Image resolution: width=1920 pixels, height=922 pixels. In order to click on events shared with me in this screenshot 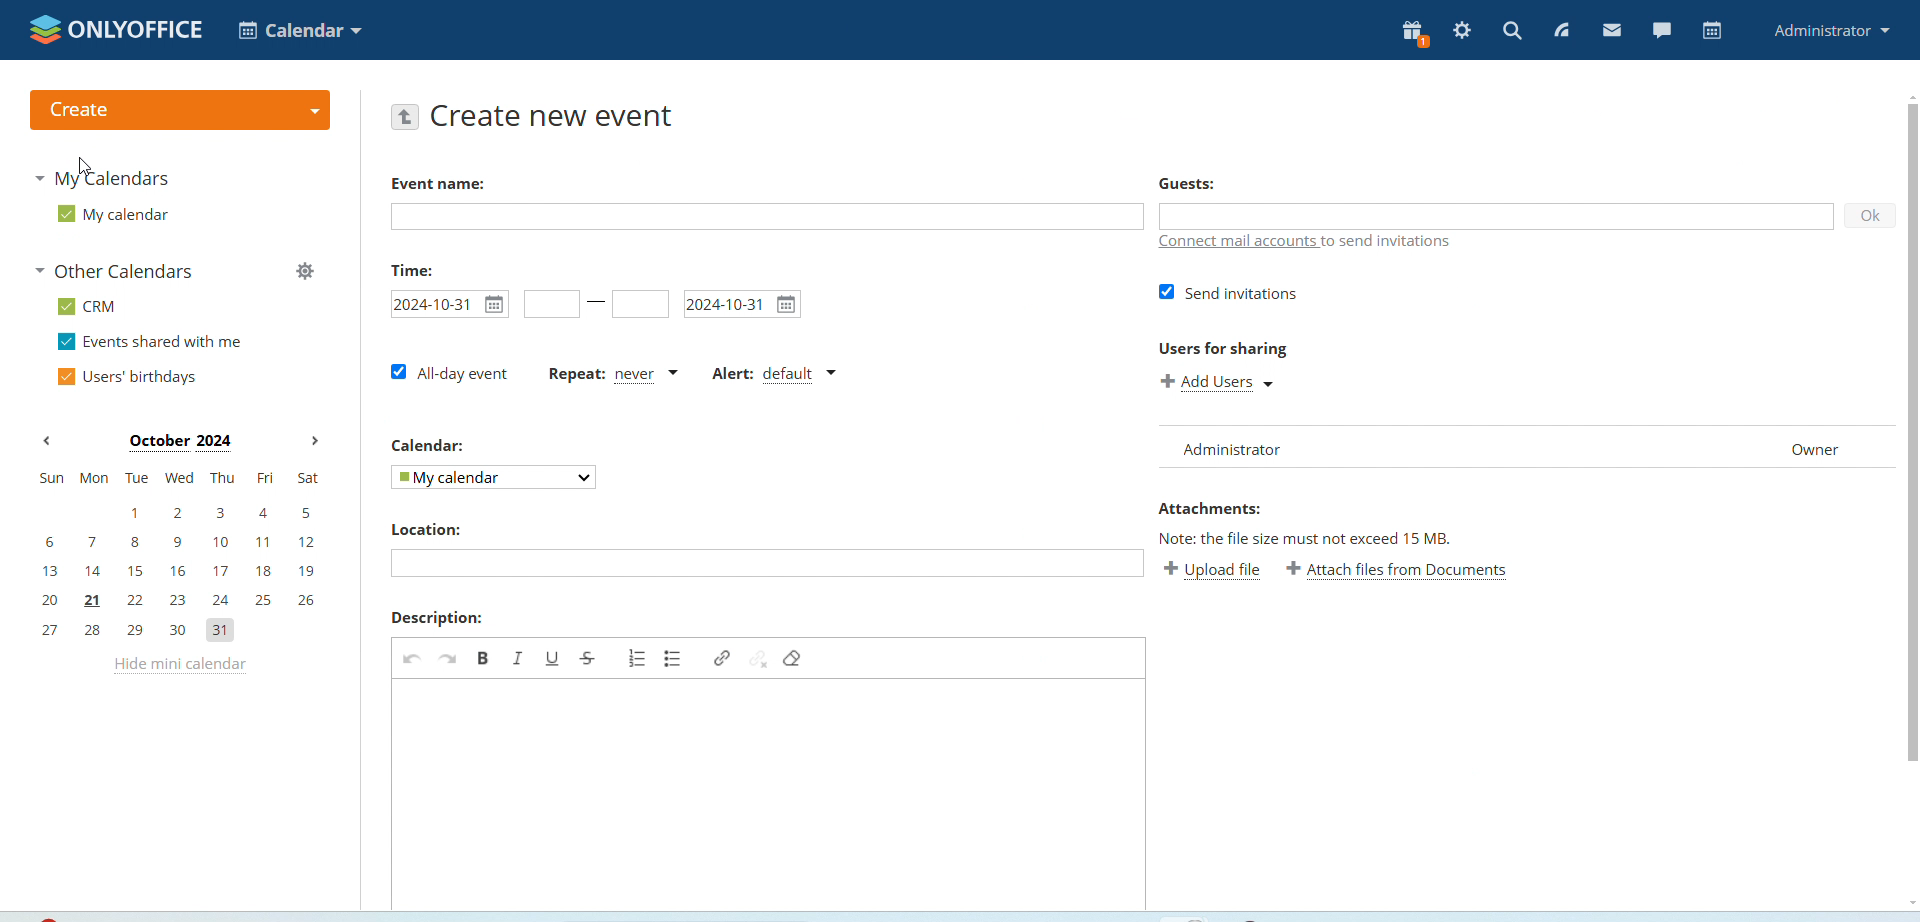, I will do `click(148, 341)`.